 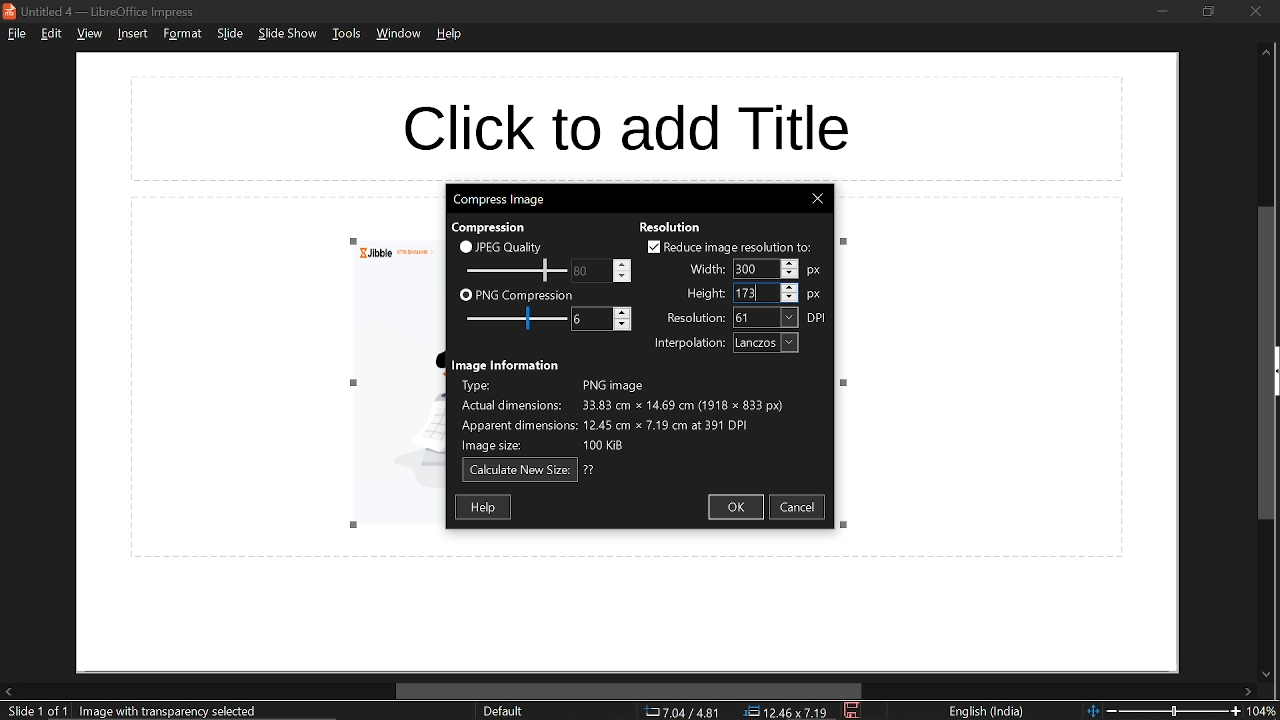 I want to click on Decrease , so click(x=790, y=275).